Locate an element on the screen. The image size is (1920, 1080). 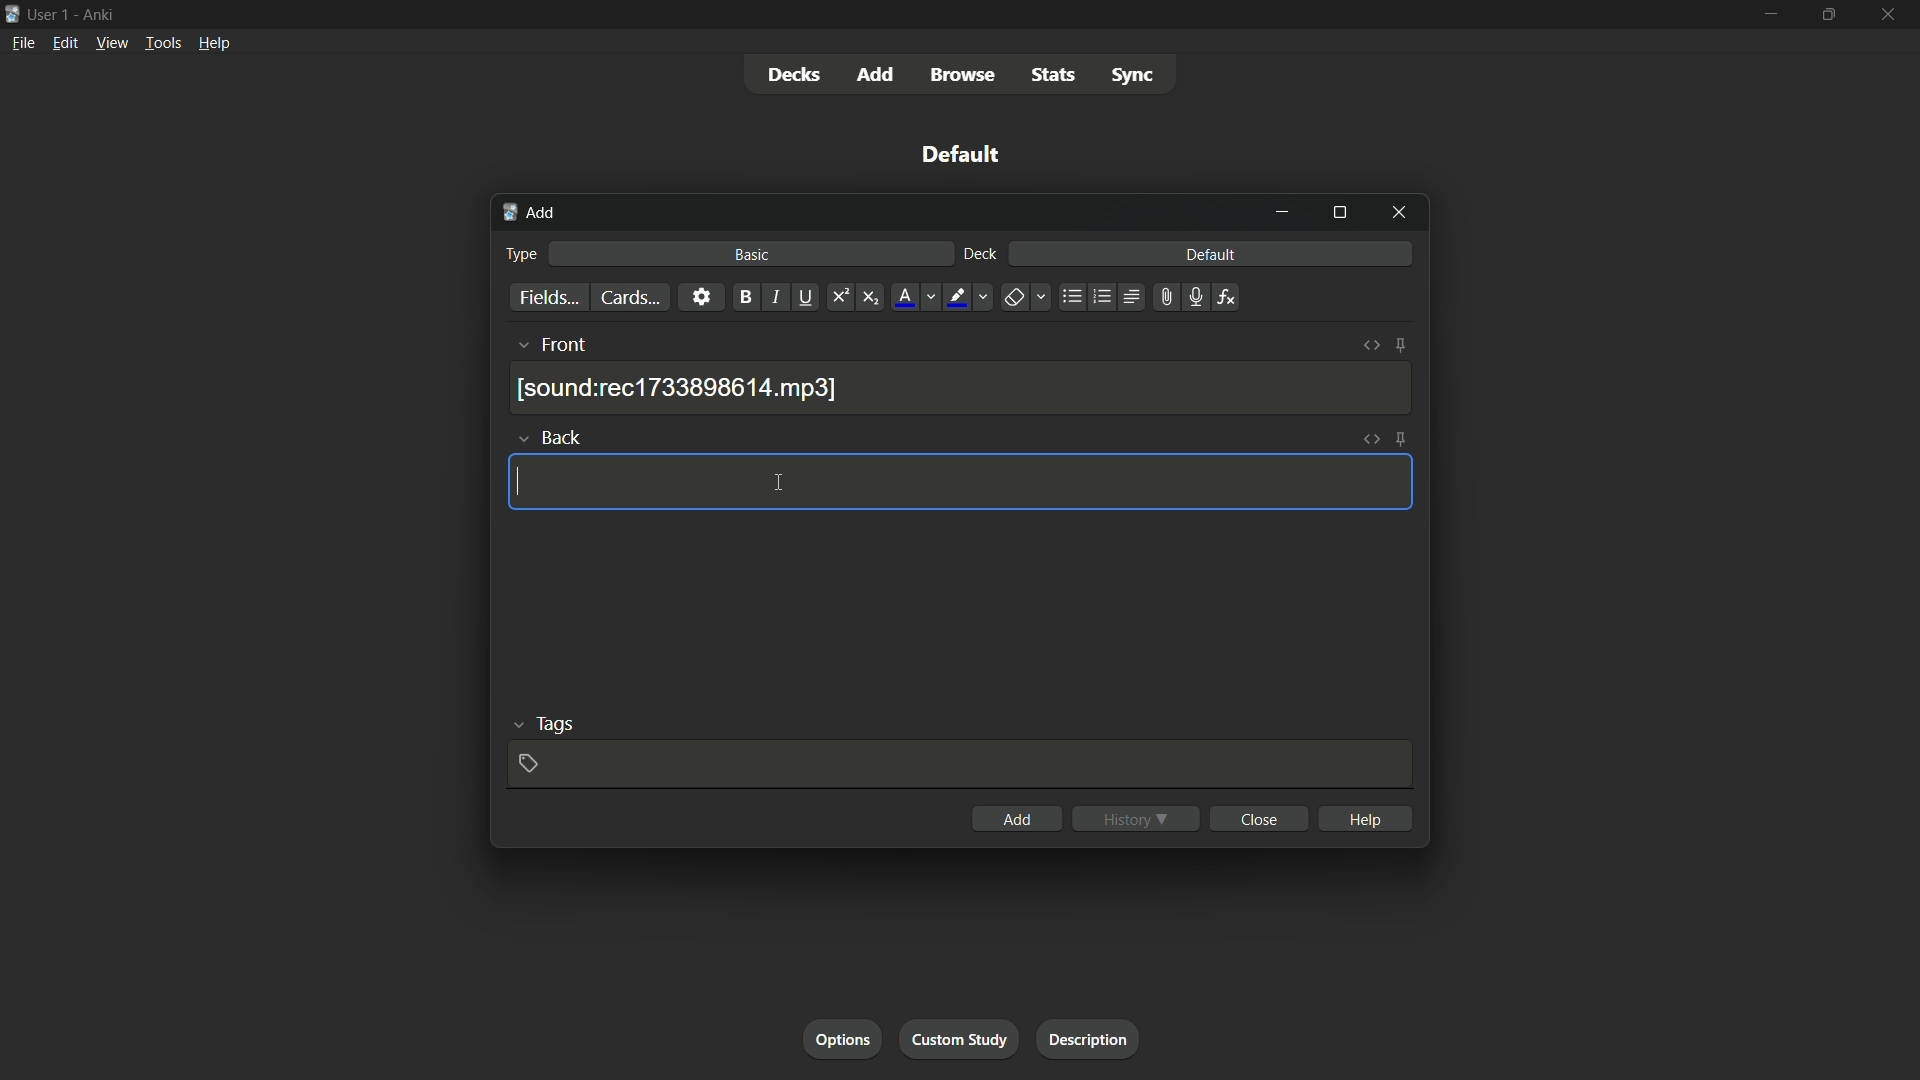
ordered list is located at coordinates (1100, 297).